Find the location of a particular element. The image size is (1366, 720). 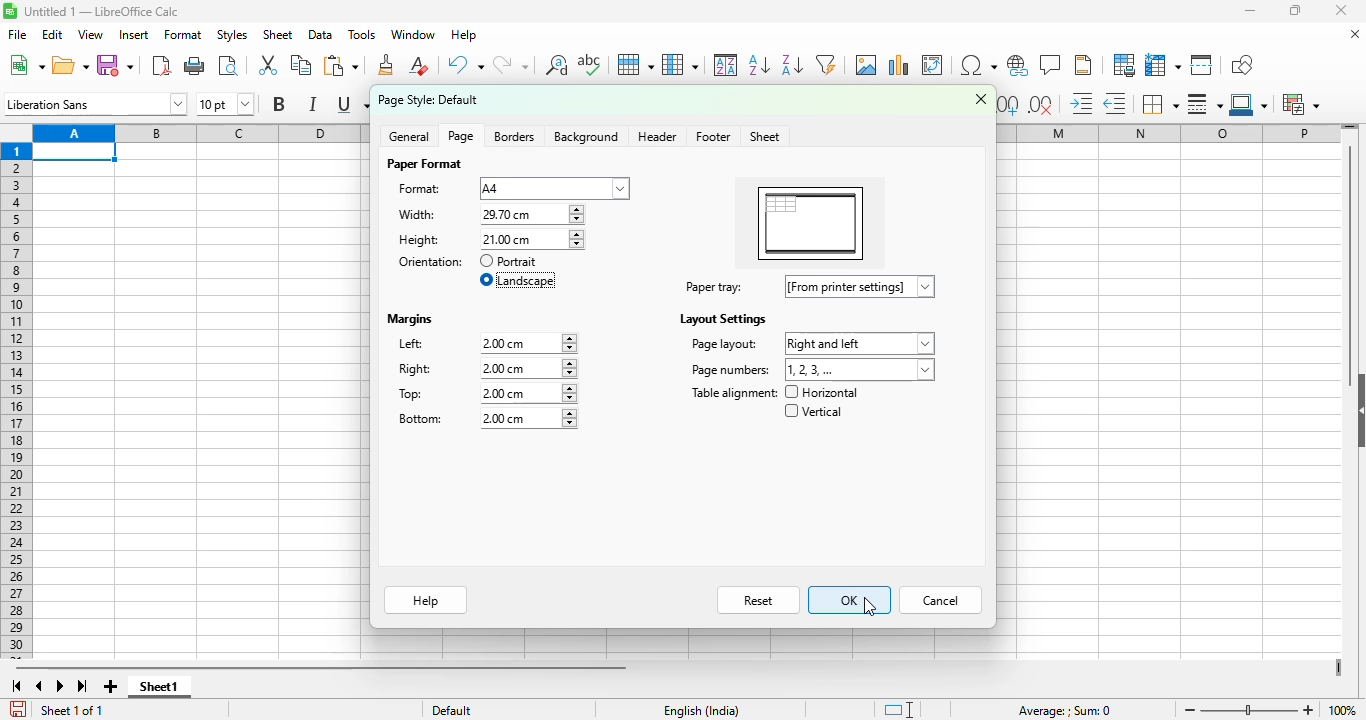

layout settings is located at coordinates (721, 319).